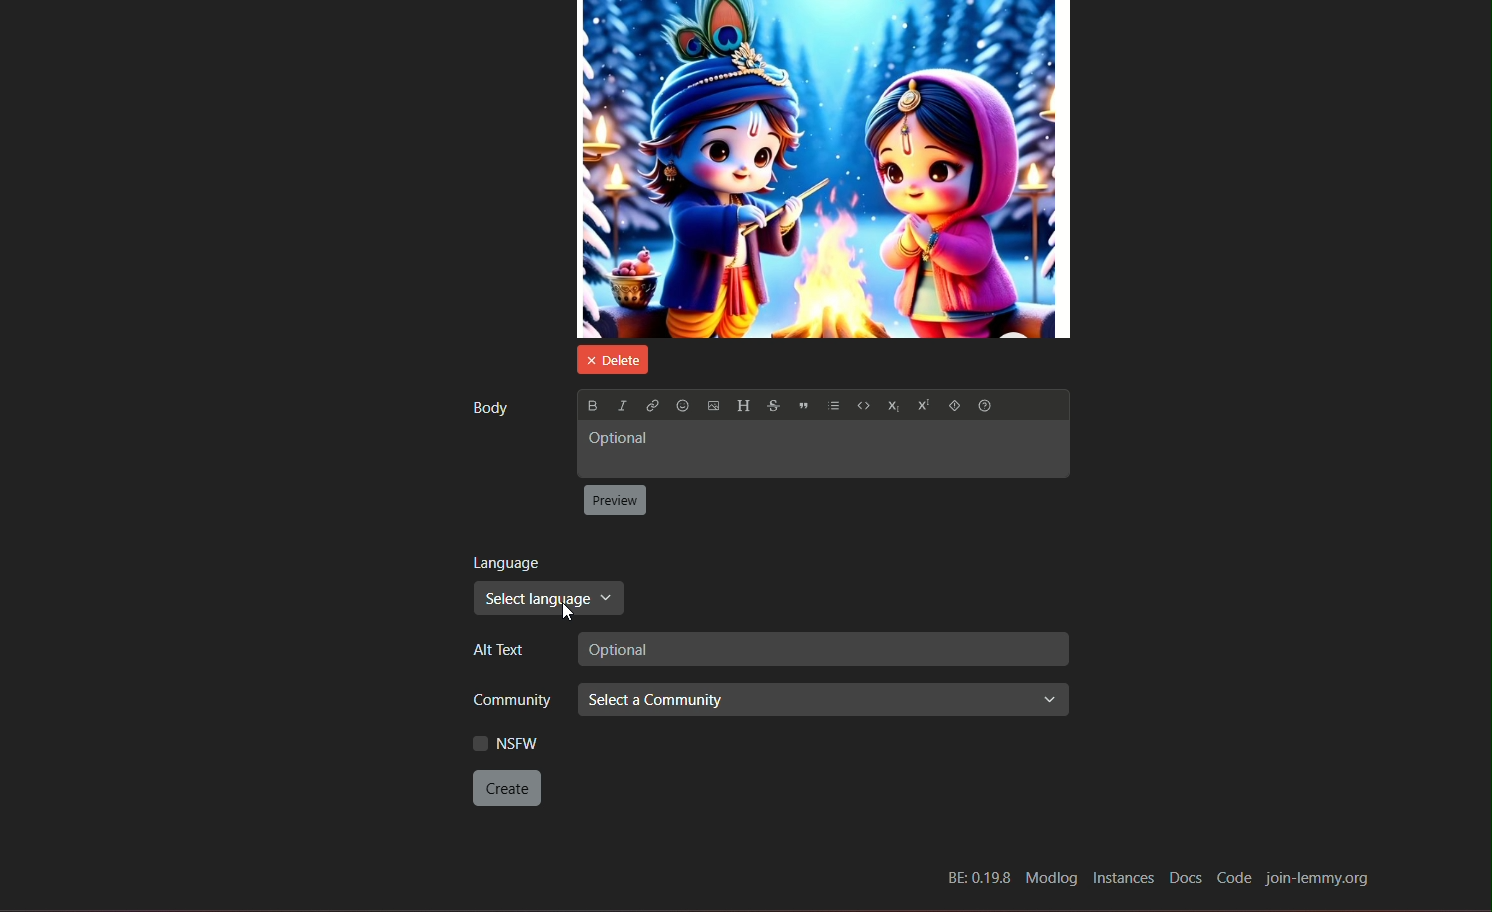  Describe the element at coordinates (609, 358) in the screenshot. I see `delete` at that location.